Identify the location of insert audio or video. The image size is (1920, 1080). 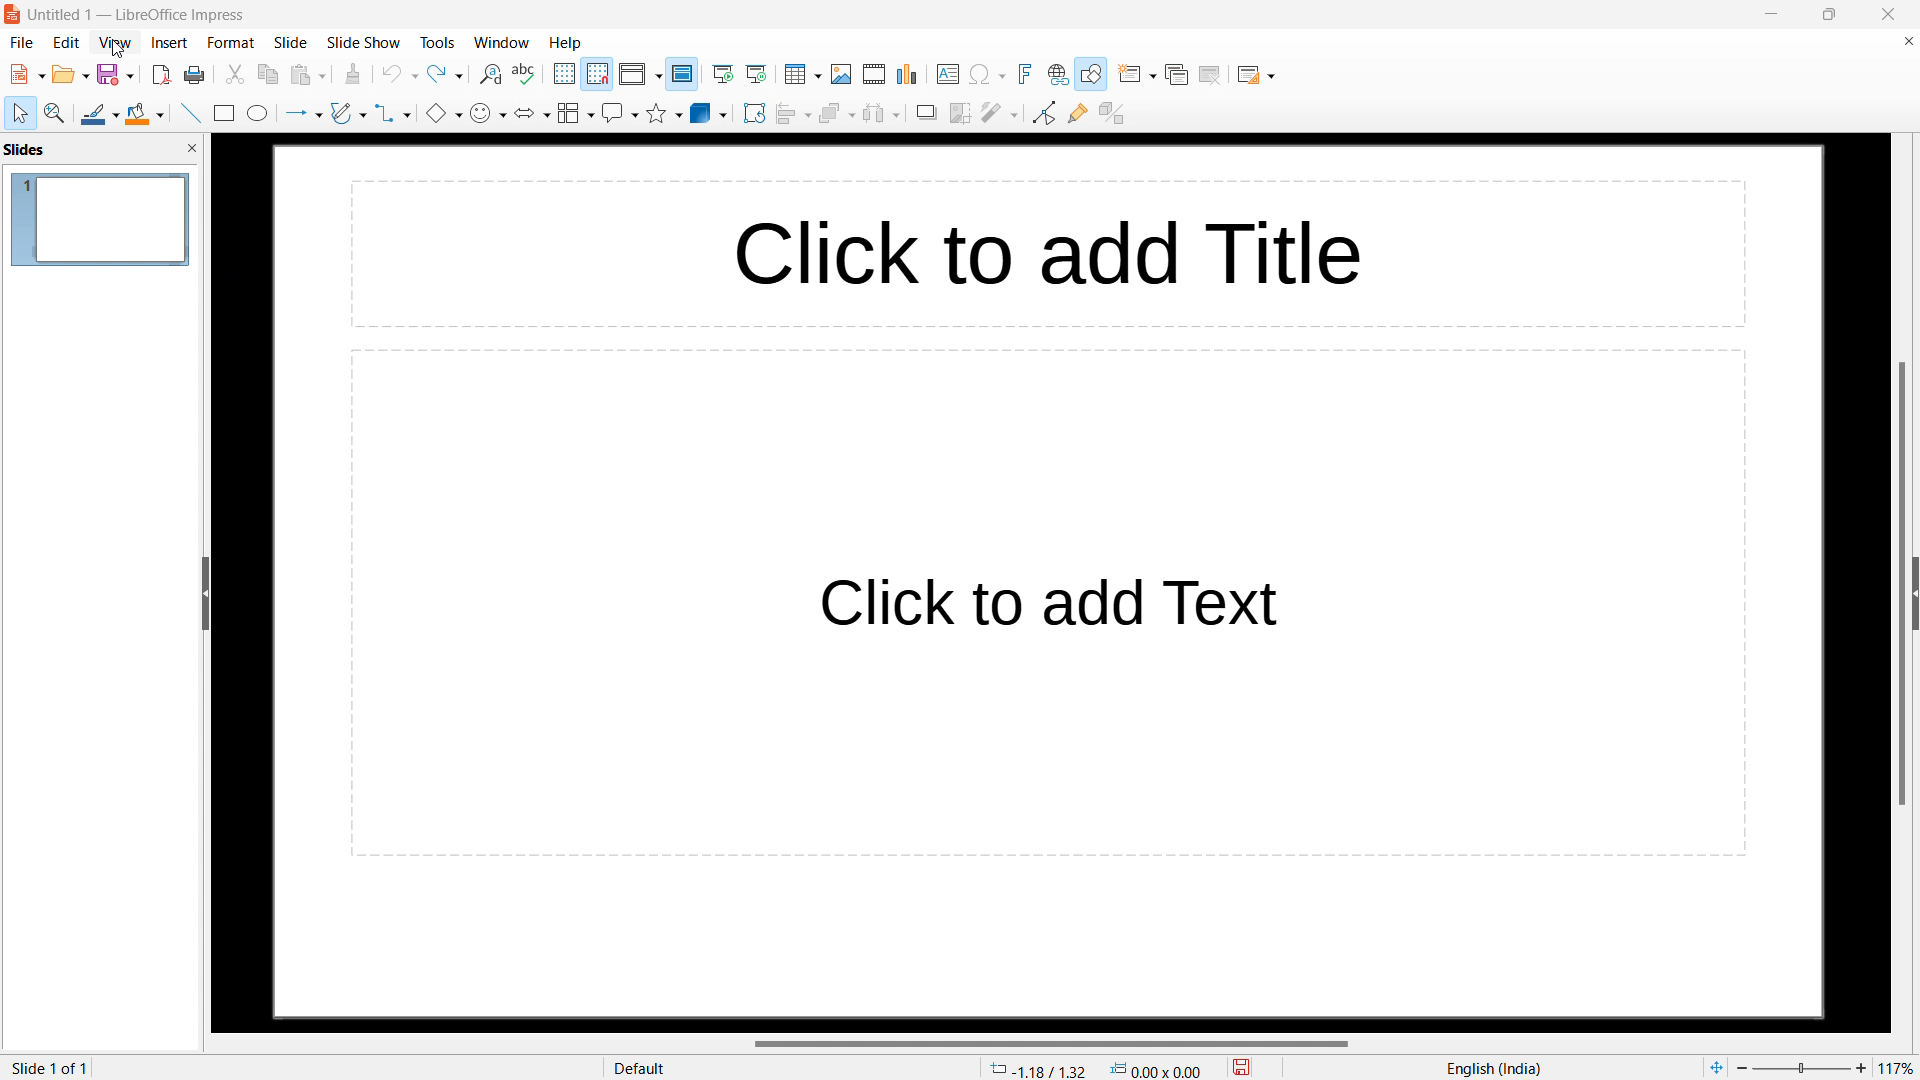
(875, 75).